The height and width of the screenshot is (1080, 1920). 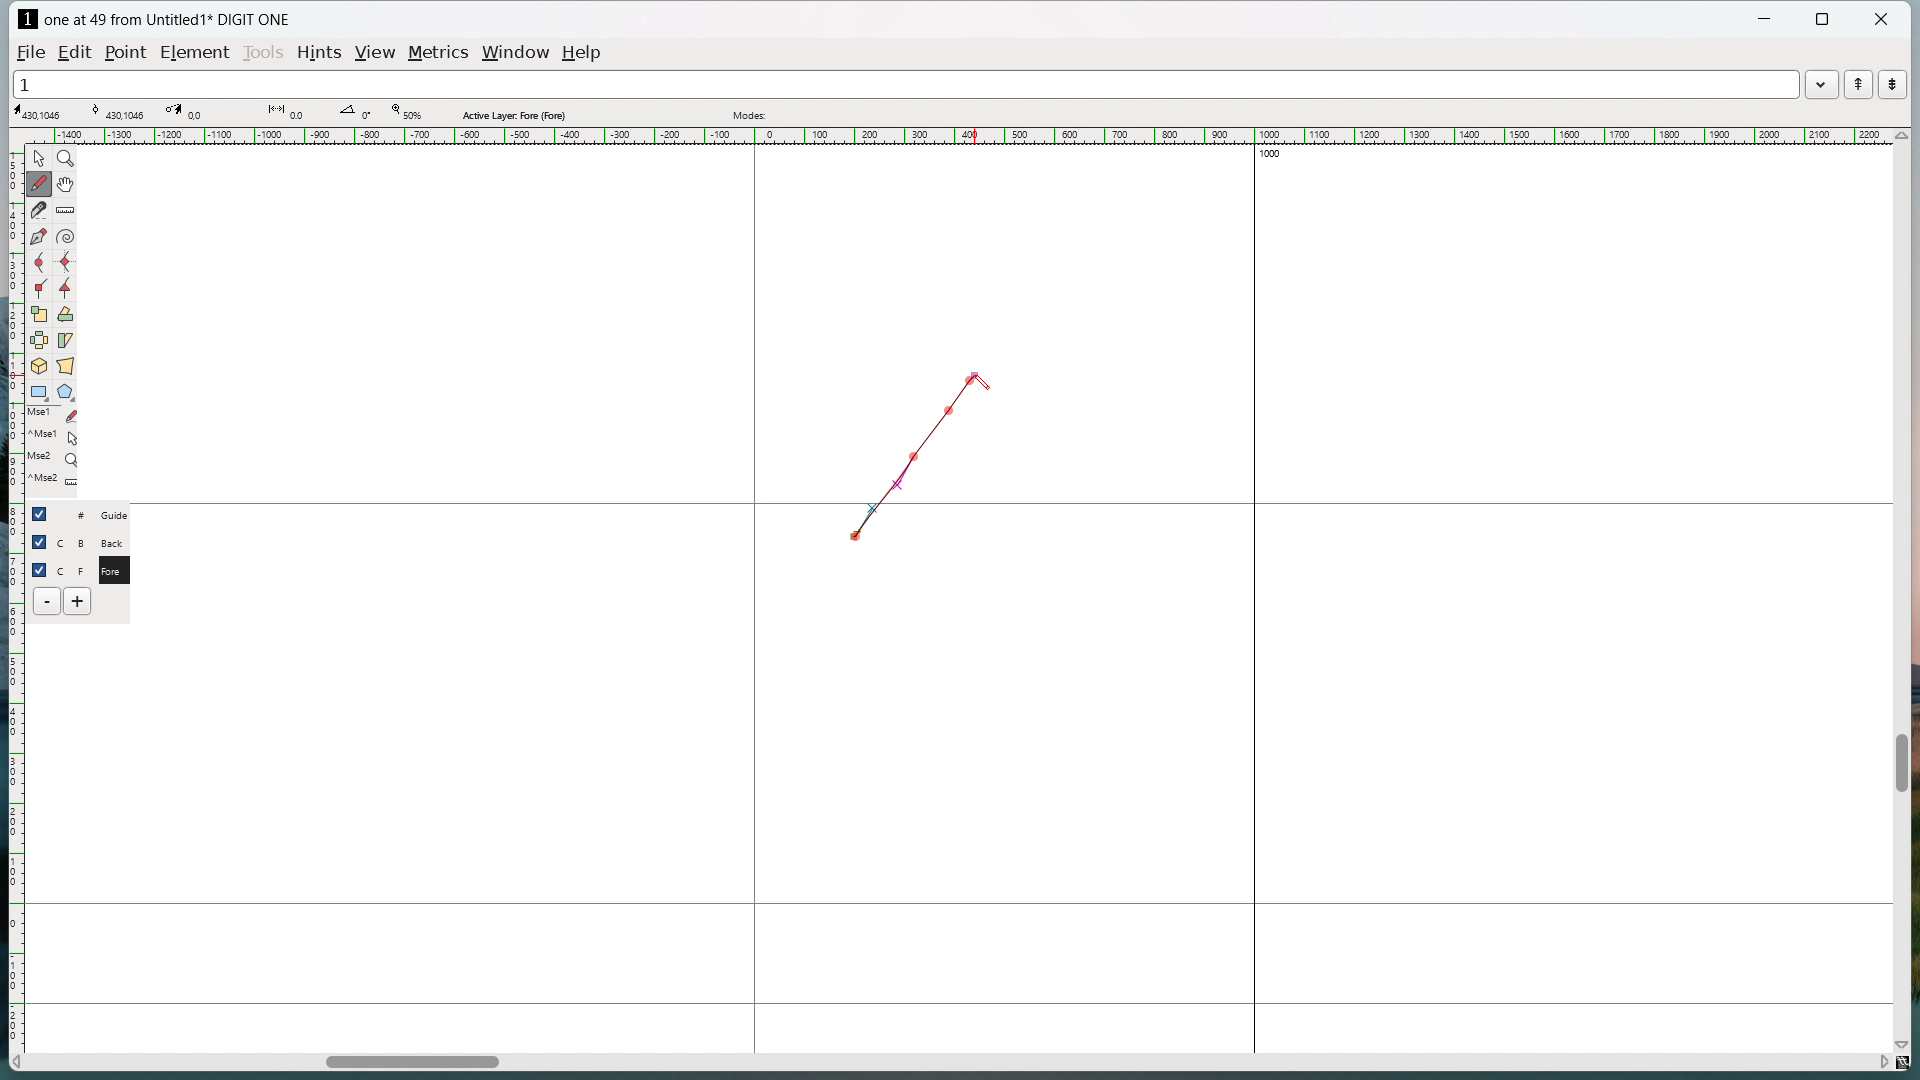 I want to click on Cursor, so click(x=984, y=380).